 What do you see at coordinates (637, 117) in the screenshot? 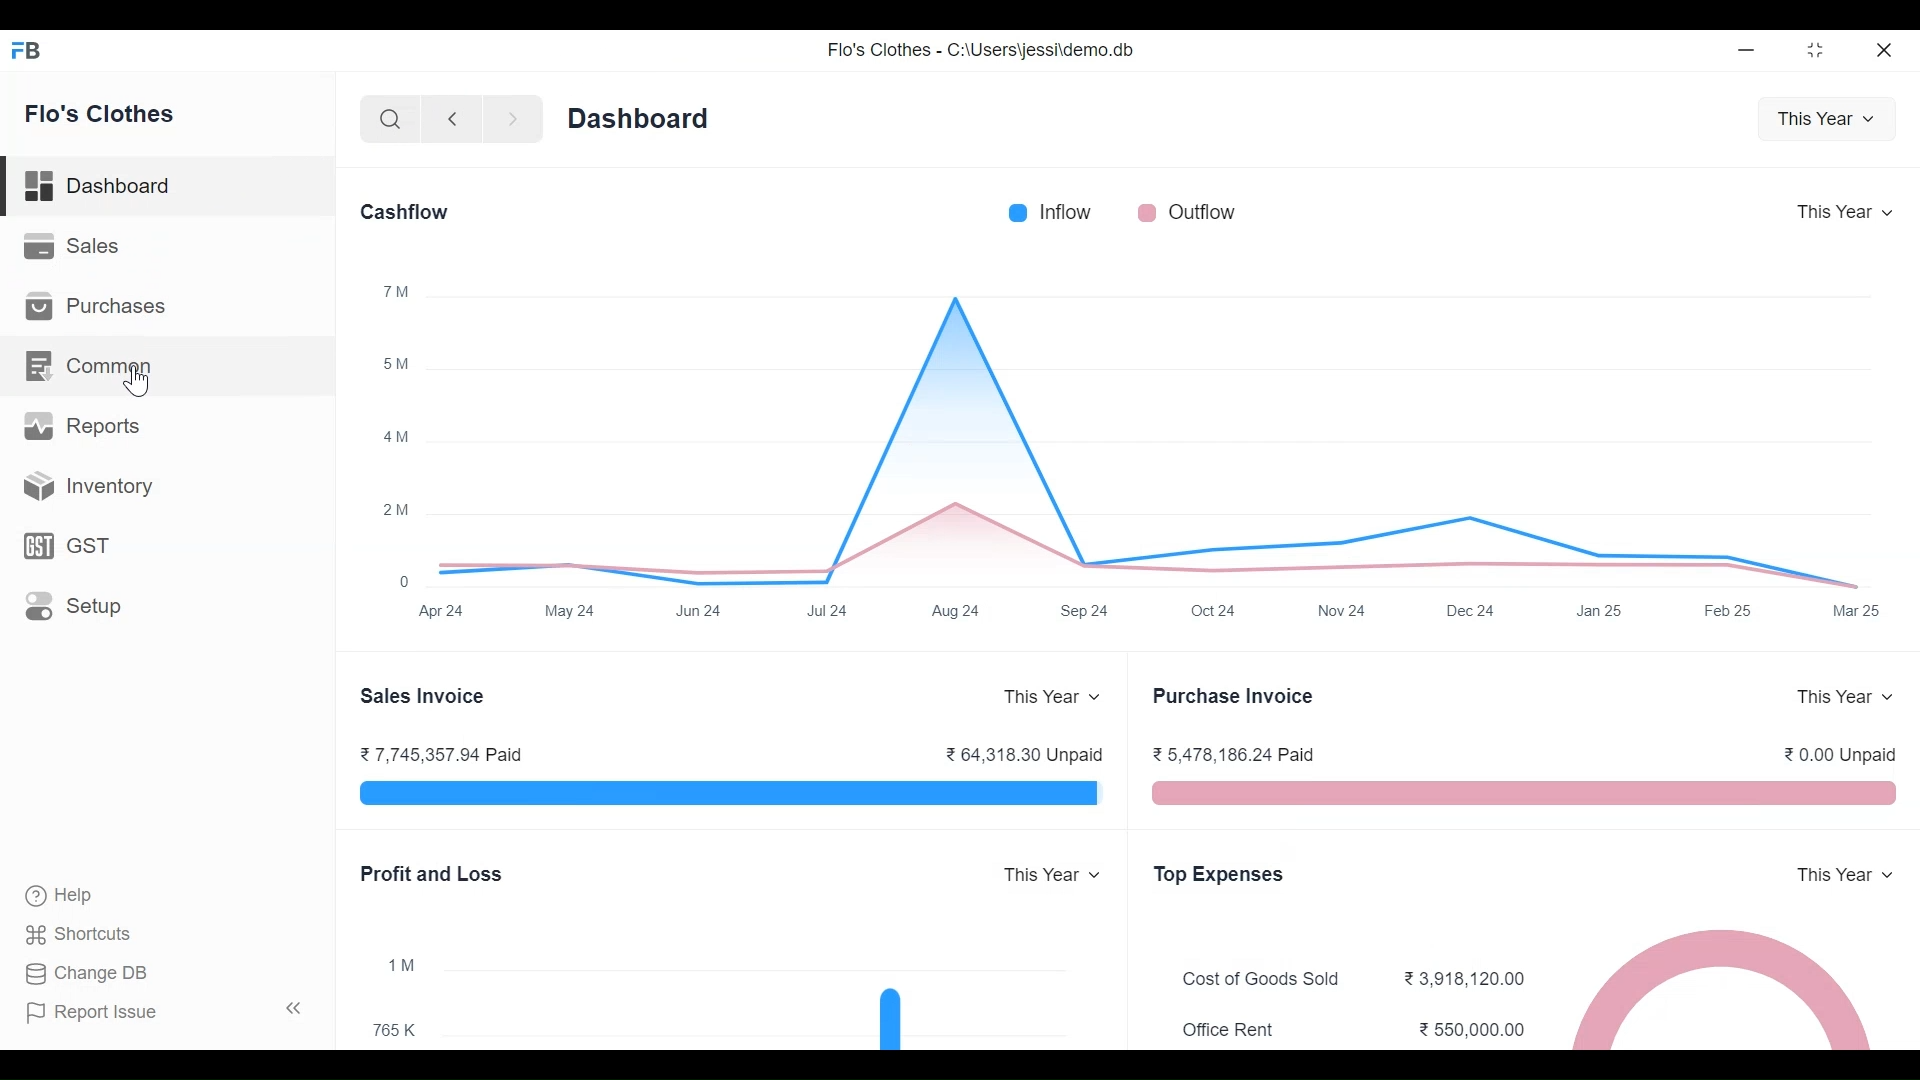
I see `Dashboard` at bounding box center [637, 117].